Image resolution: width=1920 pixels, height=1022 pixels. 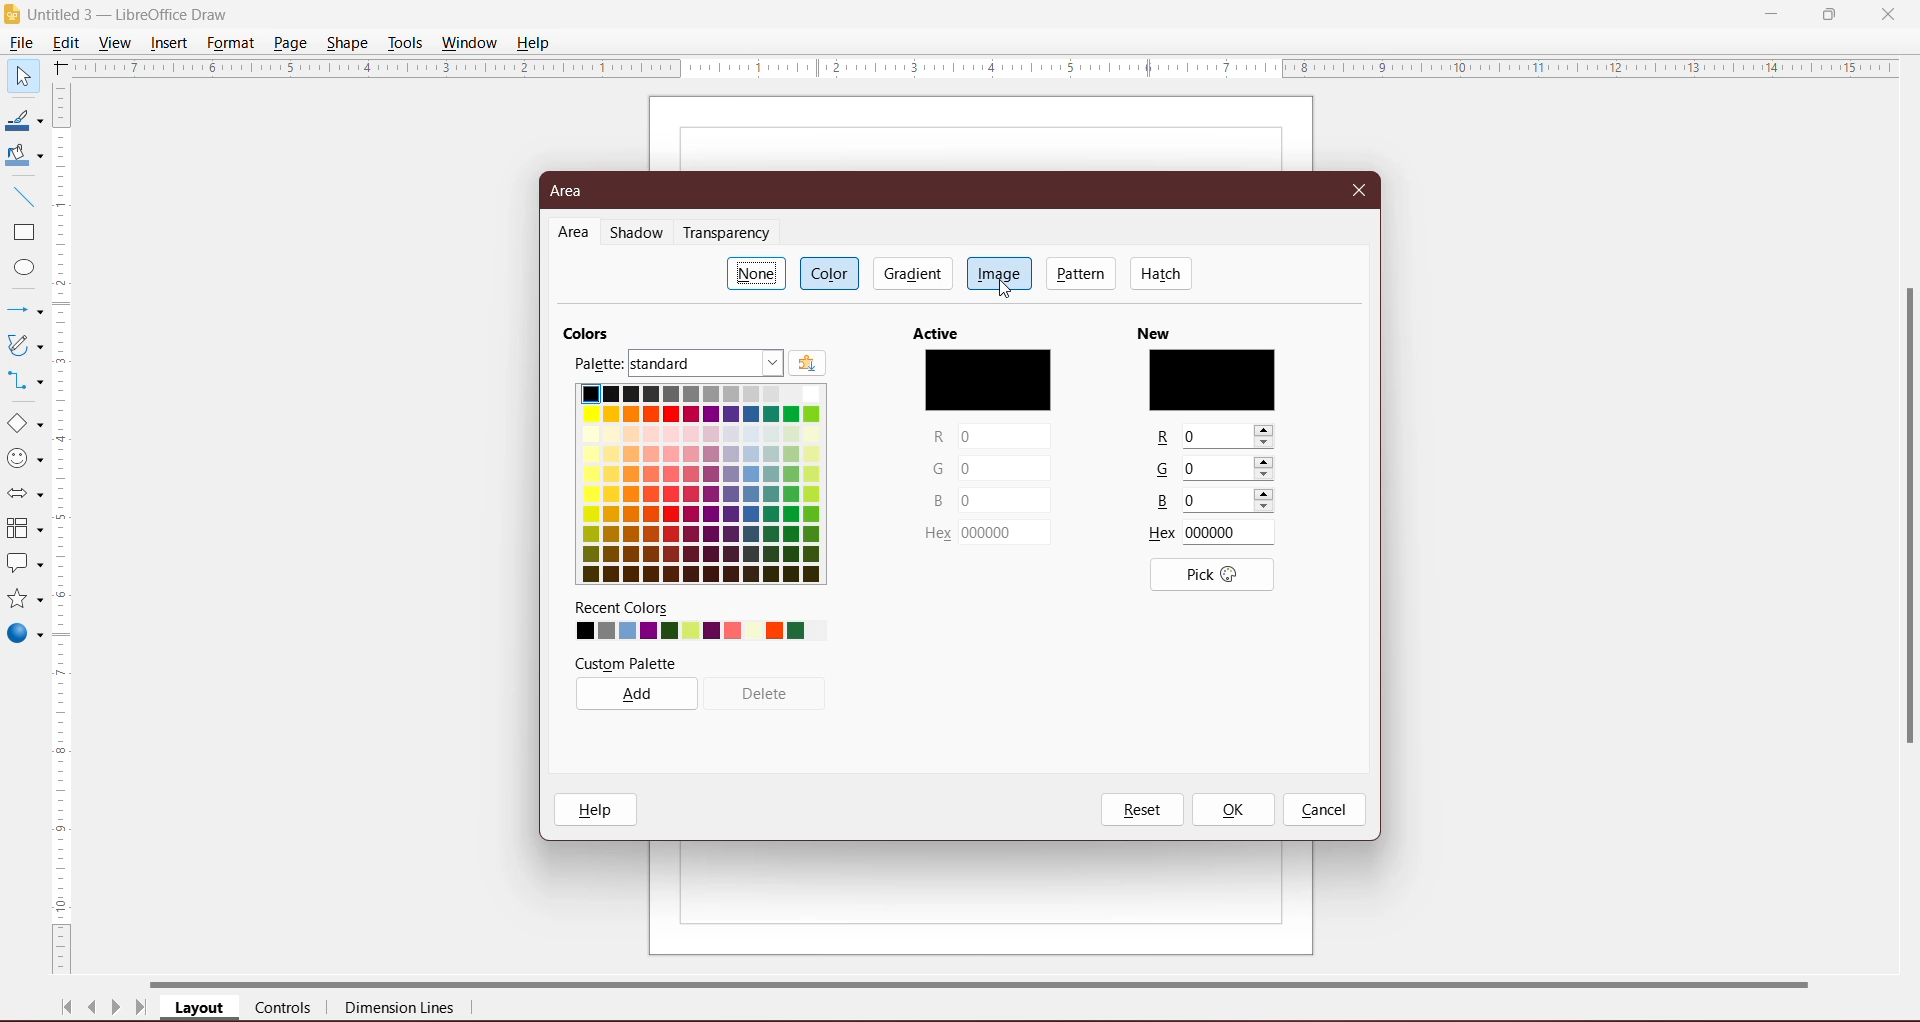 I want to click on Add palette by extension, so click(x=807, y=364).